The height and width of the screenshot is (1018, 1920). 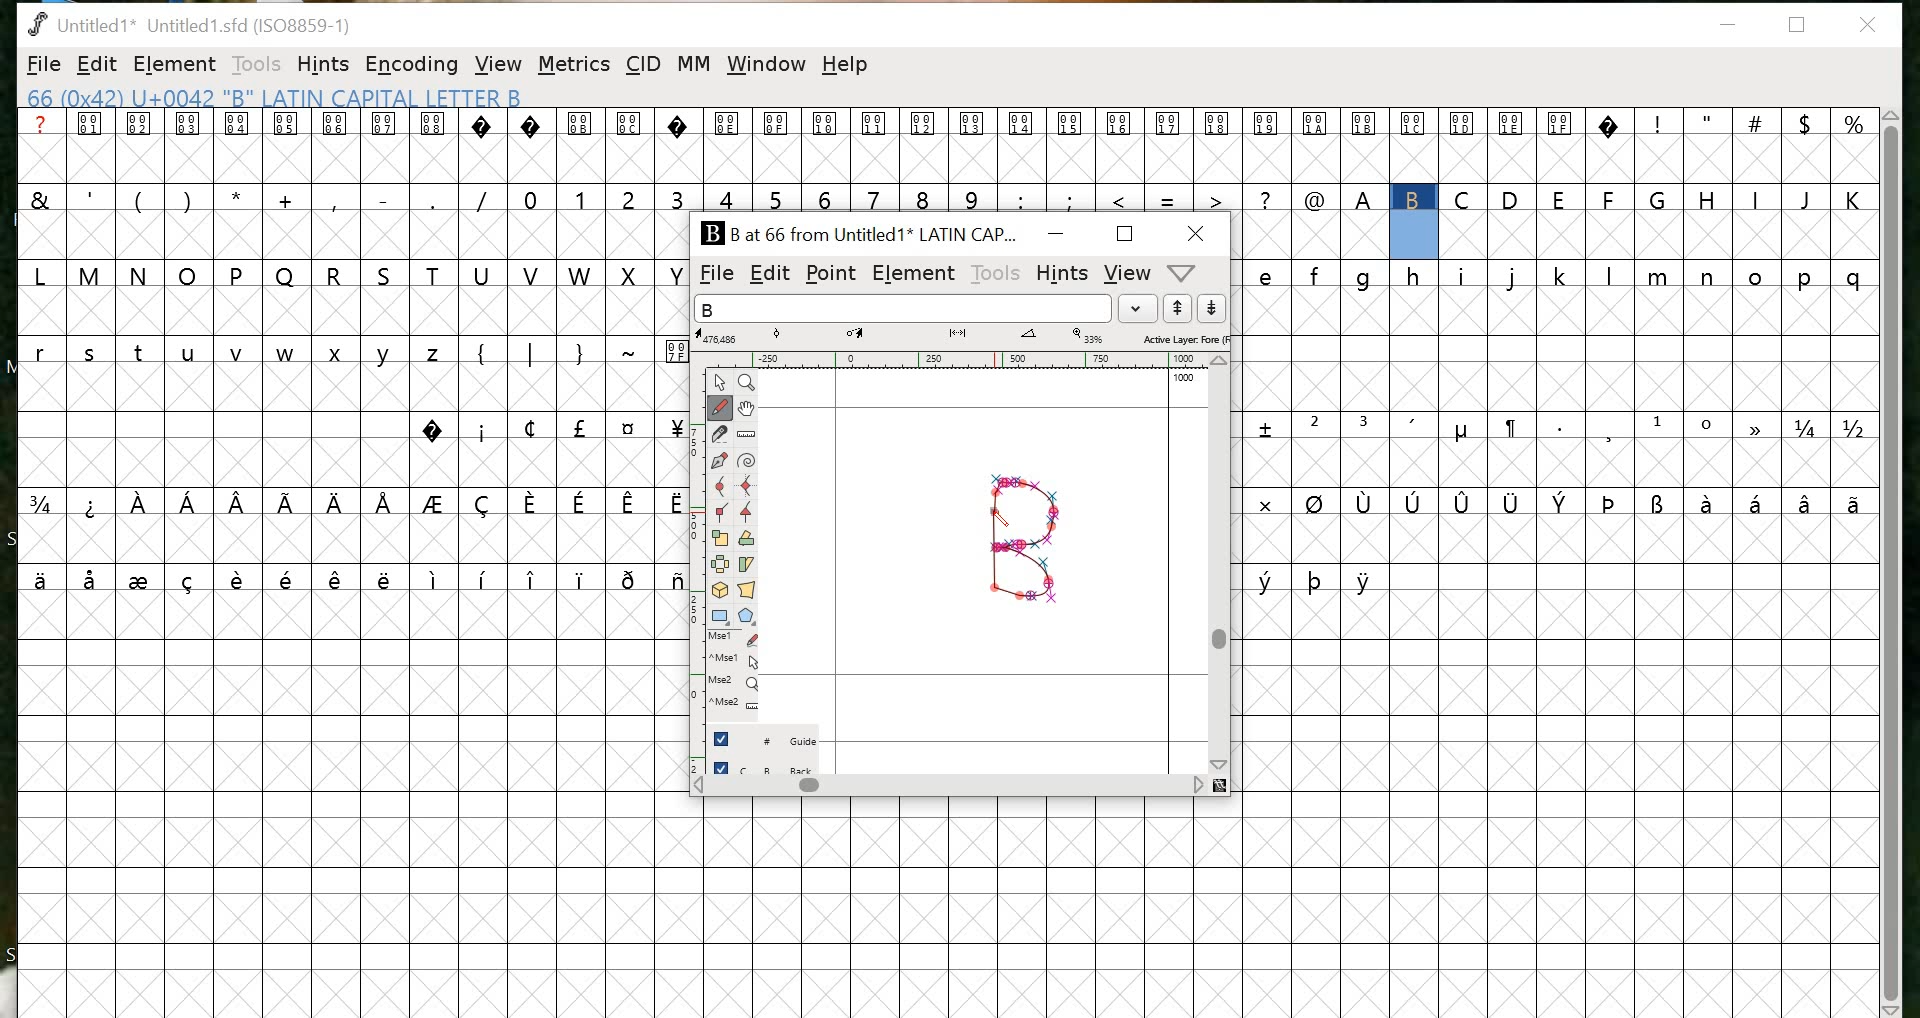 What do you see at coordinates (747, 592) in the screenshot?
I see `Perspective` at bounding box center [747, 592].